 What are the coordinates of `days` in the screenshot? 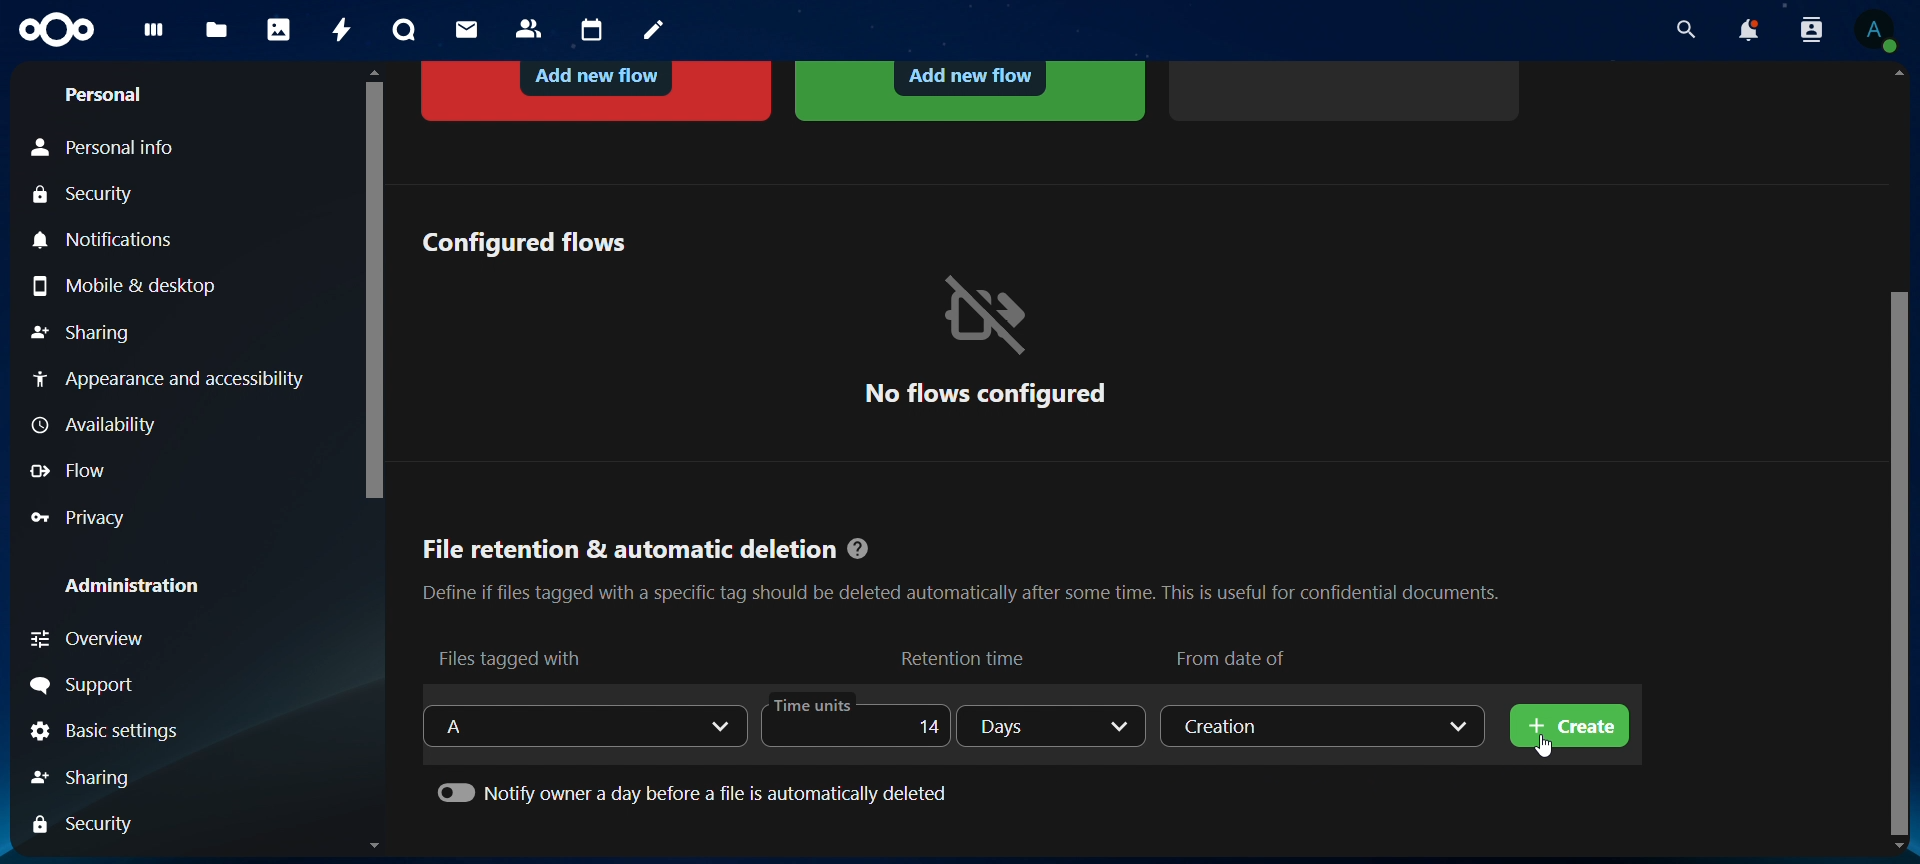 It's located at (1054, 726).